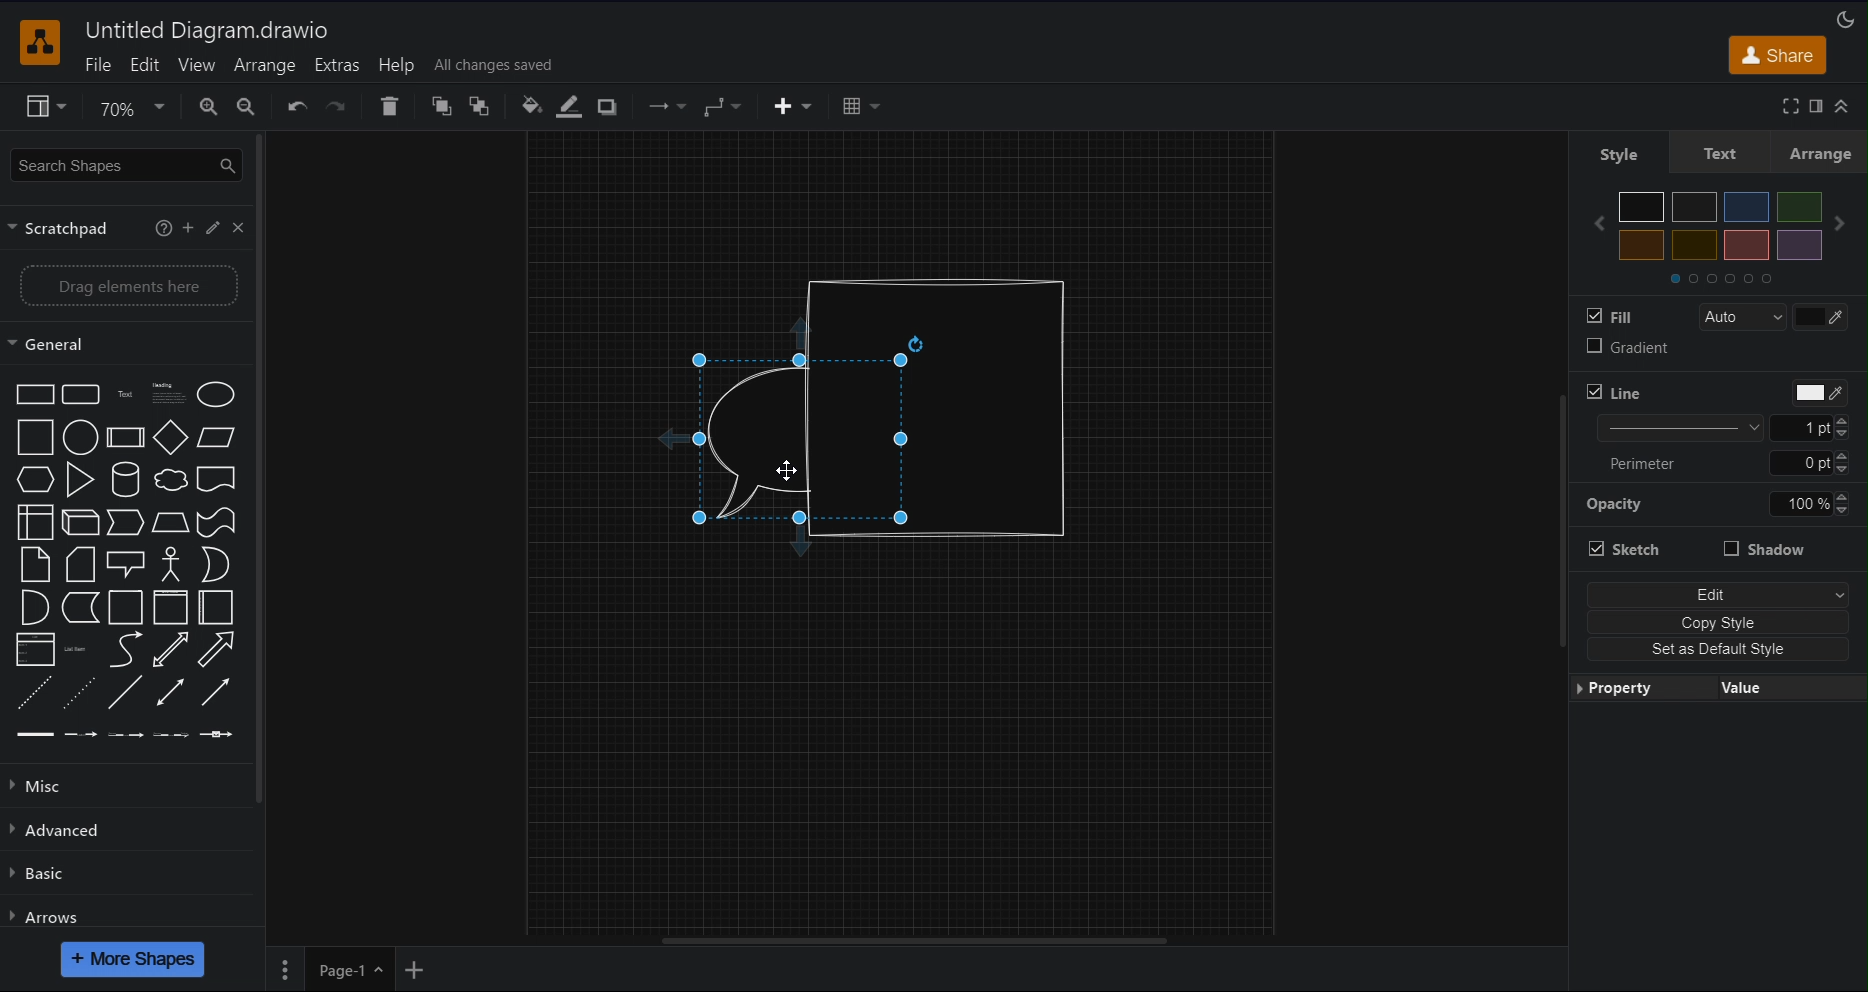  What do you see at coordinates (198, 65) in the screenshot?
I see `View` at bounding box center [198, 65].